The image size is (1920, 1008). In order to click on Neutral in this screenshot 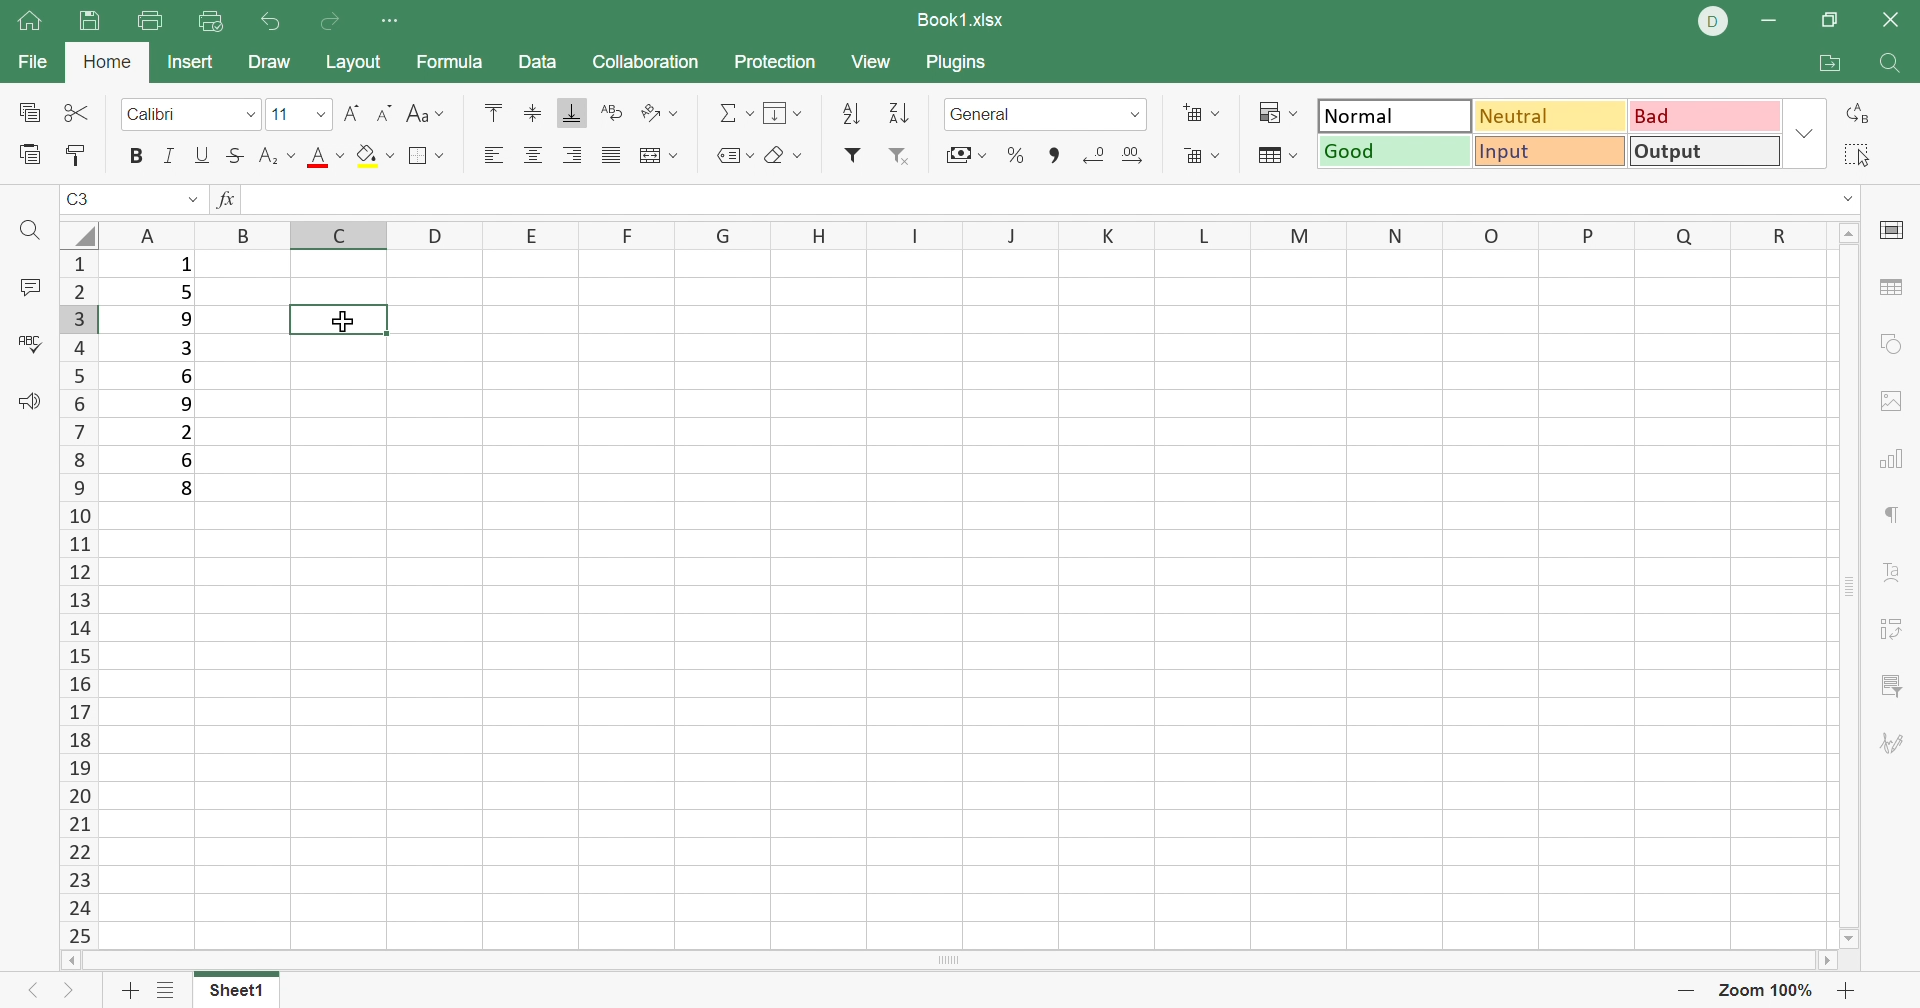, I will do `click(1552, 117)`.